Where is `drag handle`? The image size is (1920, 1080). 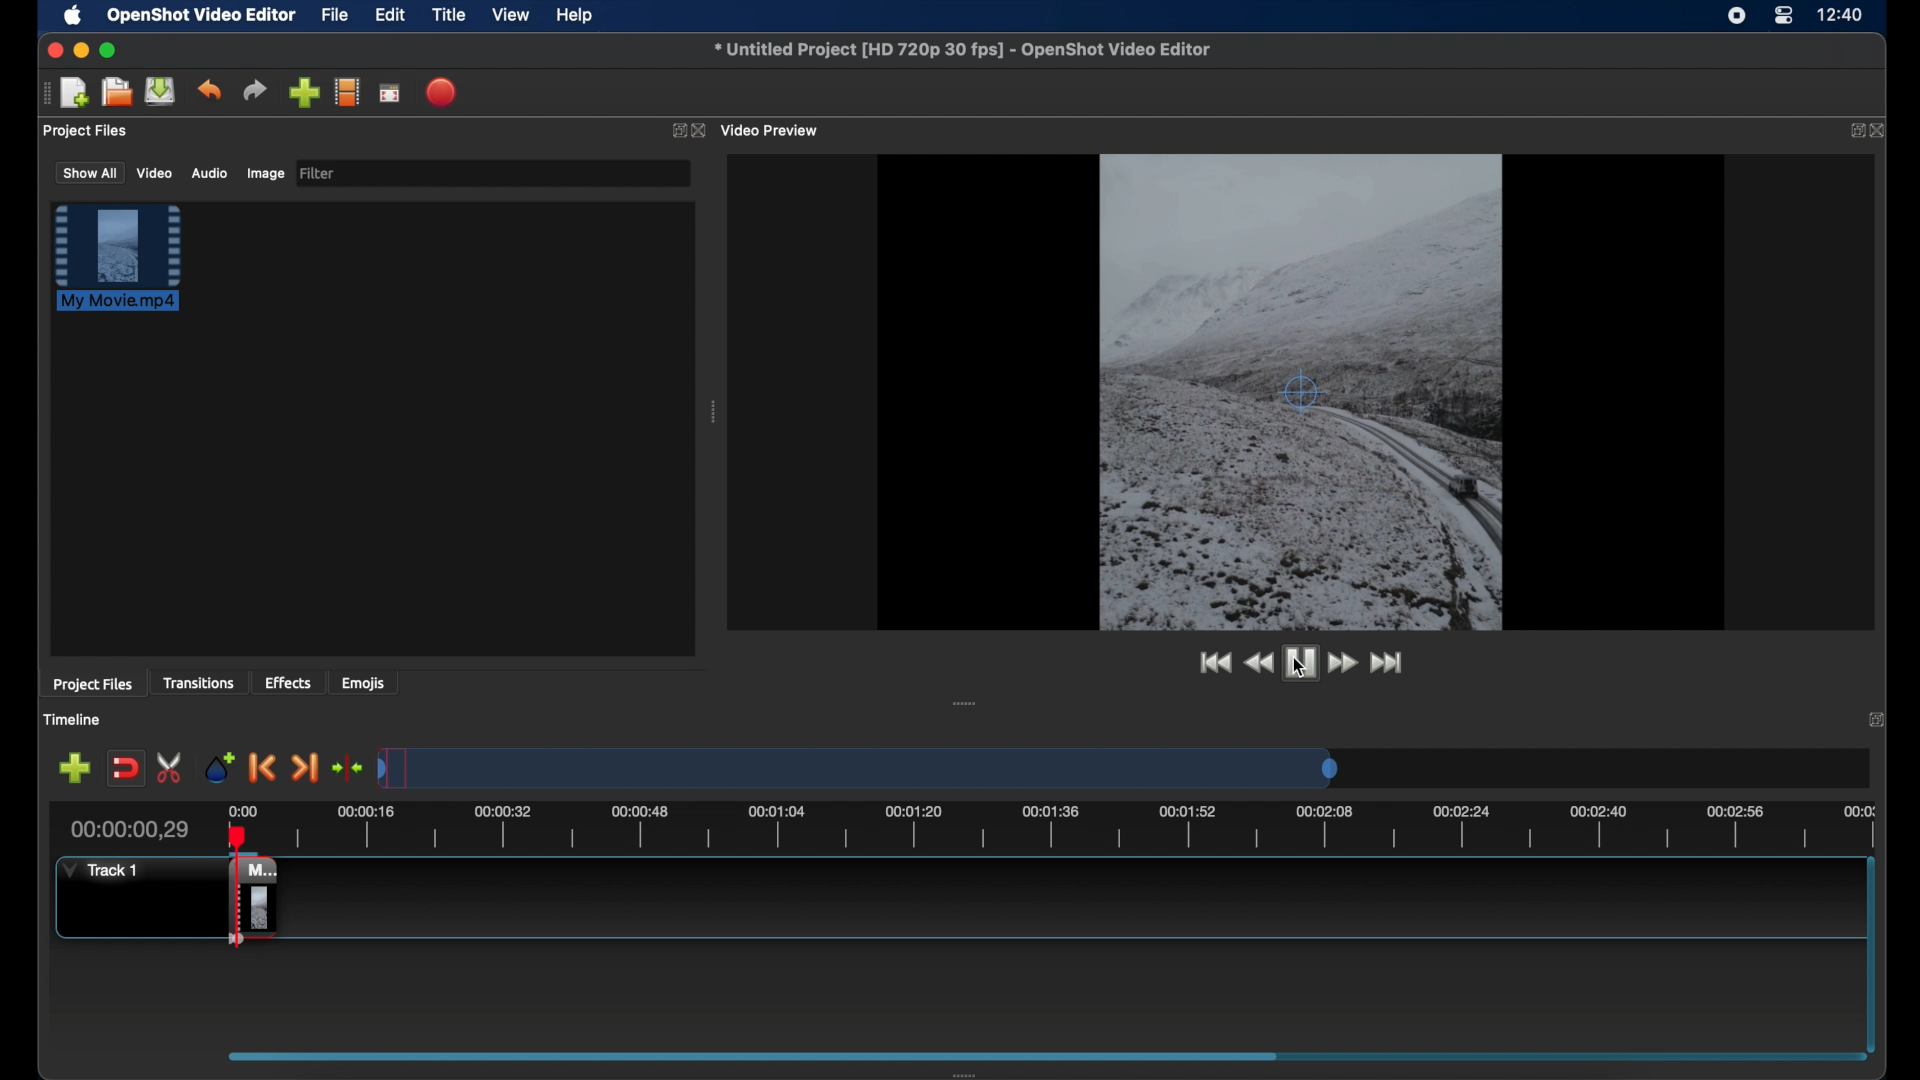
drag handle is located at coordinates (44, 93).